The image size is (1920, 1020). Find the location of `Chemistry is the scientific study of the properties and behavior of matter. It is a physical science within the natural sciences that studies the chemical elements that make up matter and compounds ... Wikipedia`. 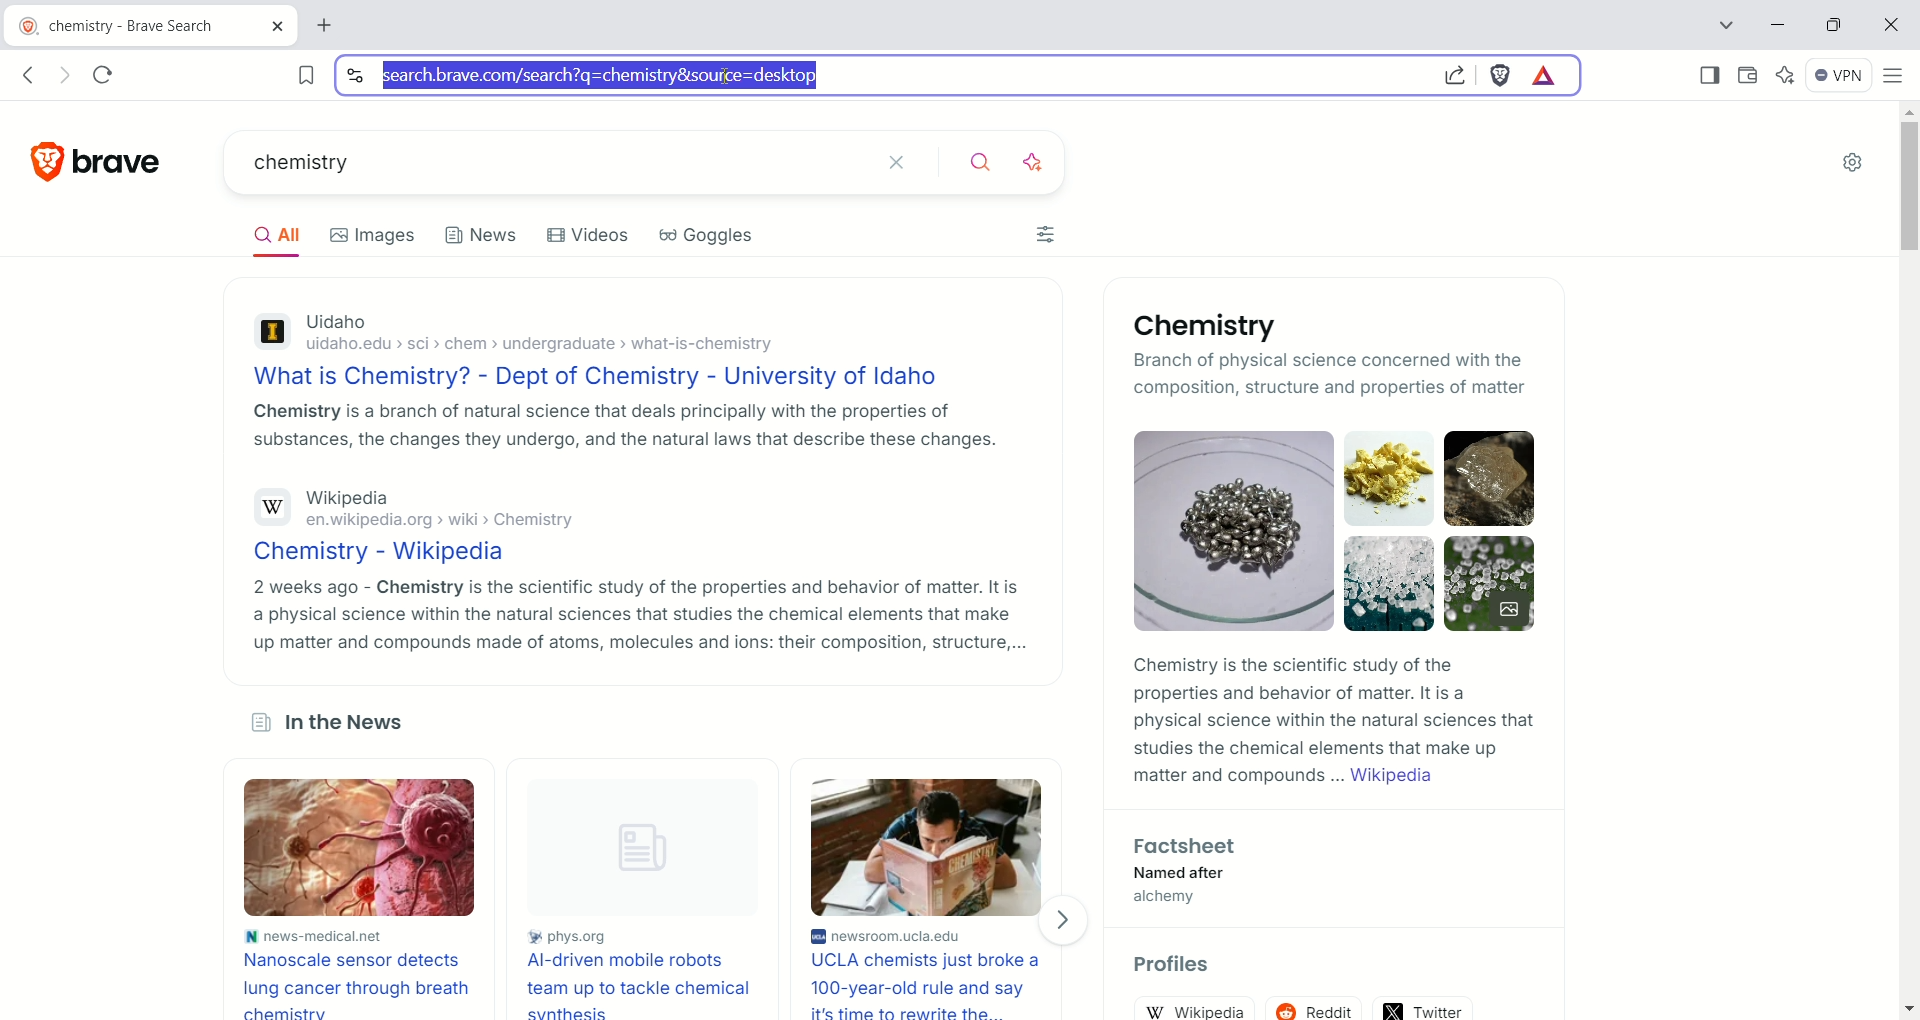

Chemistry is the scientific study of the properties and behavior of matter. It is a physical science within the natural sciences that studies the chemical elements that make up matter and compounds ... Wikipedia is located at coordinates (1335, 722).